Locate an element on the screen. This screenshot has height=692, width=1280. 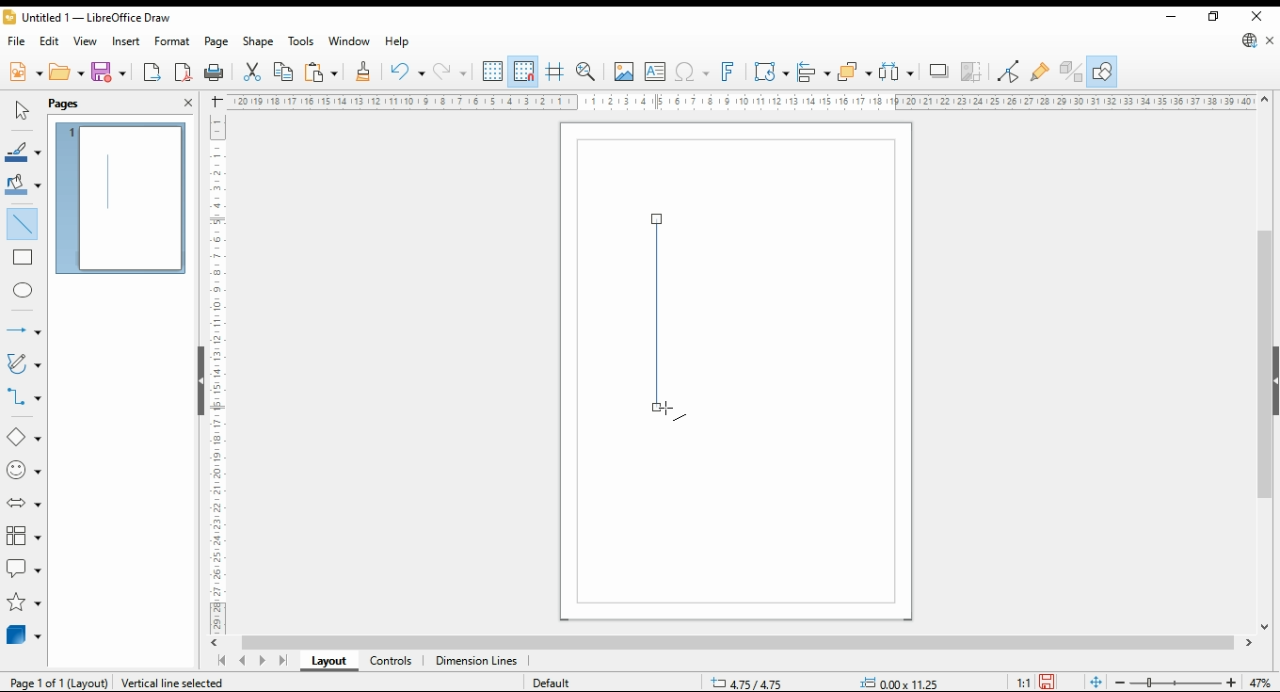
align objects is located at coordinates (814, 71).